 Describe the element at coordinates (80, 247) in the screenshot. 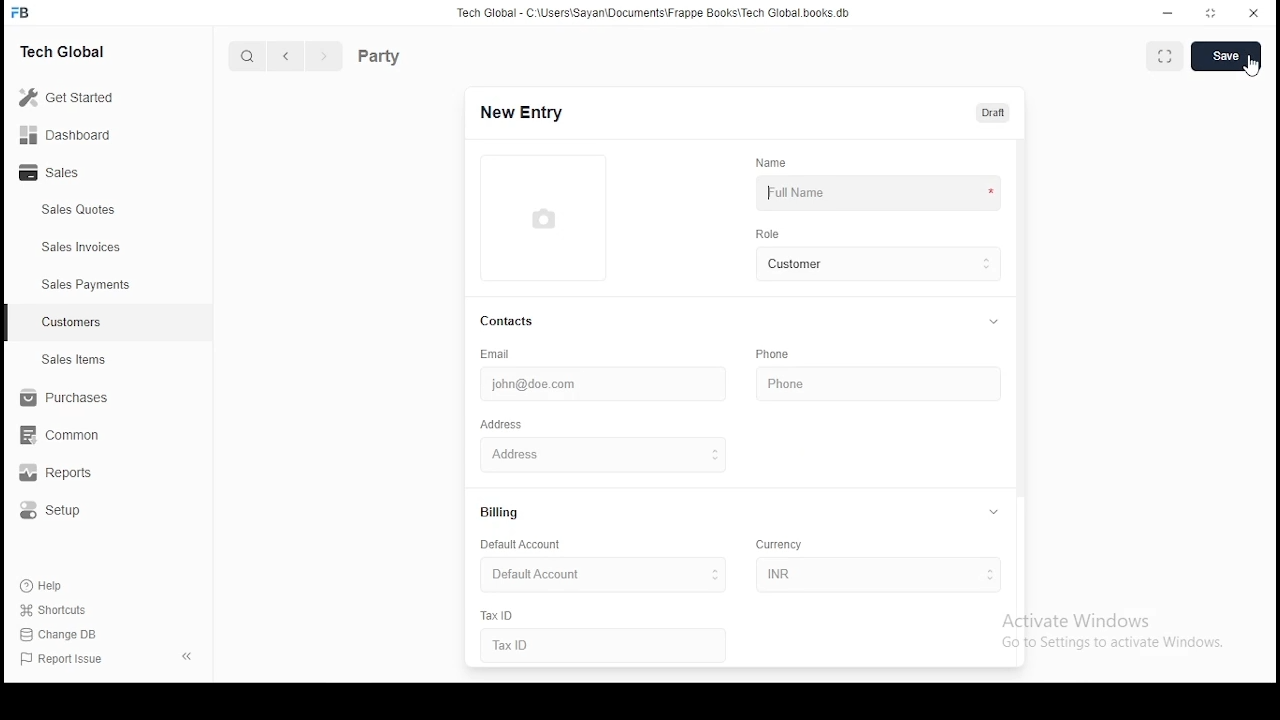

I see `sales invoices` at that location.